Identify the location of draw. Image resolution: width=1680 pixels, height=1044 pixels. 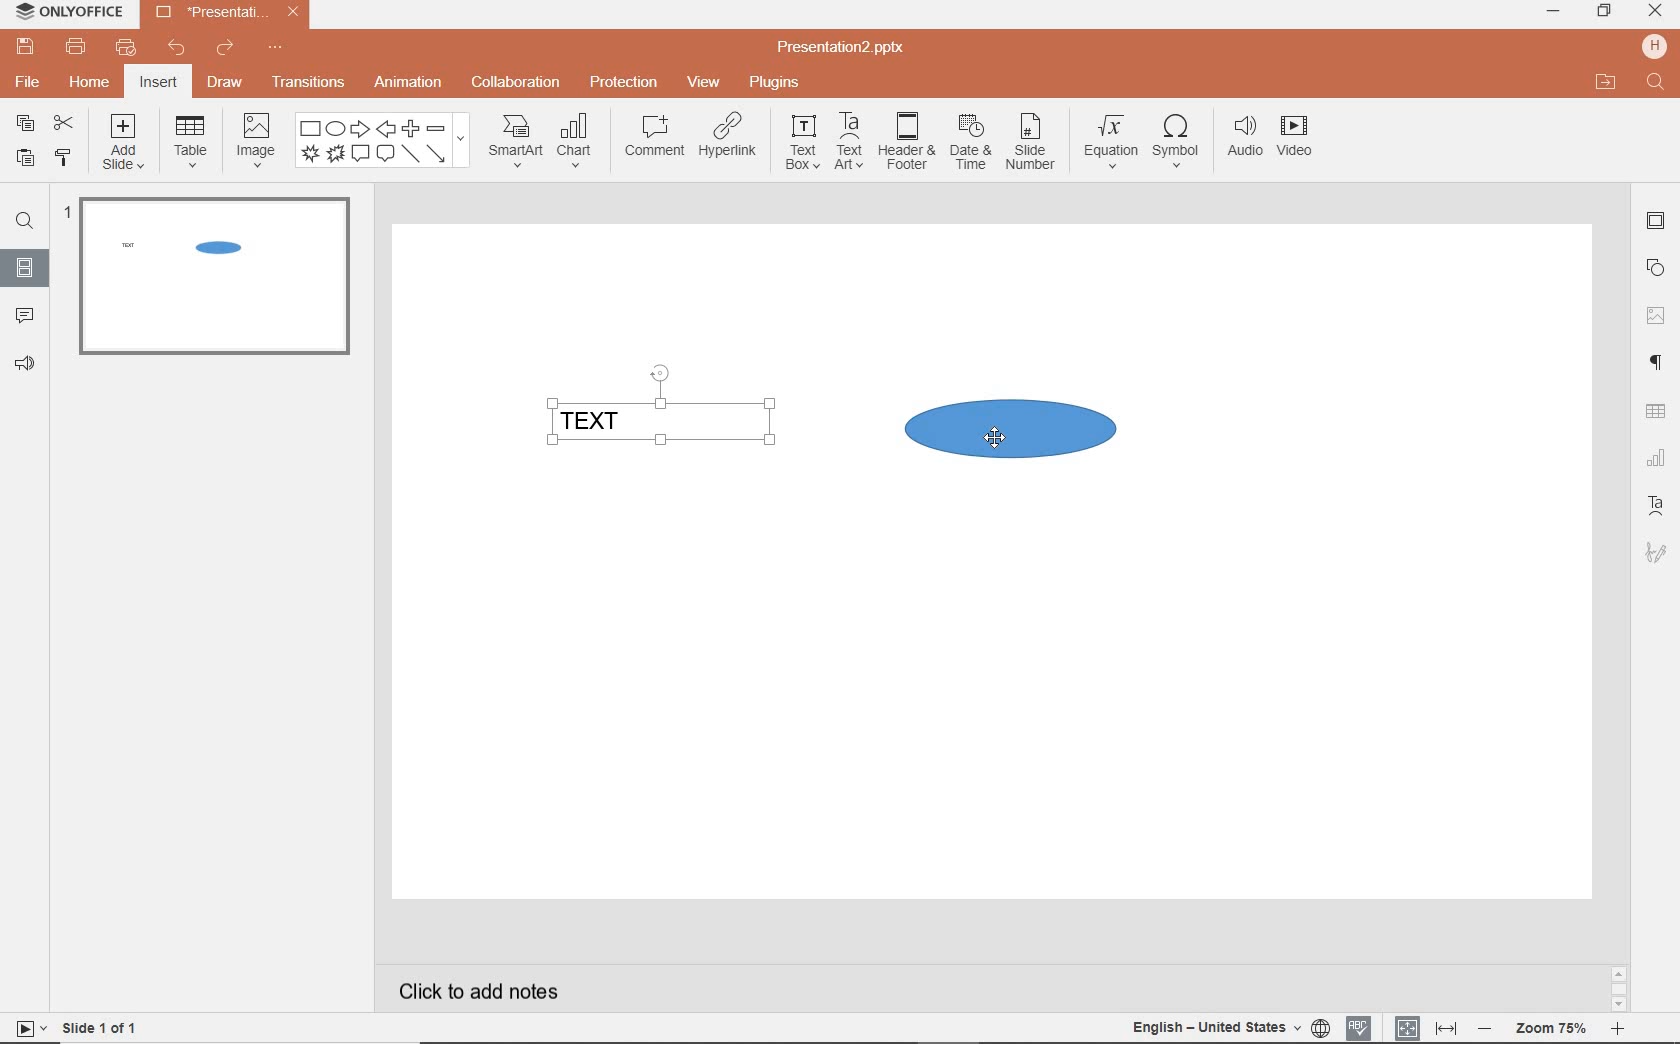
(228, 82).